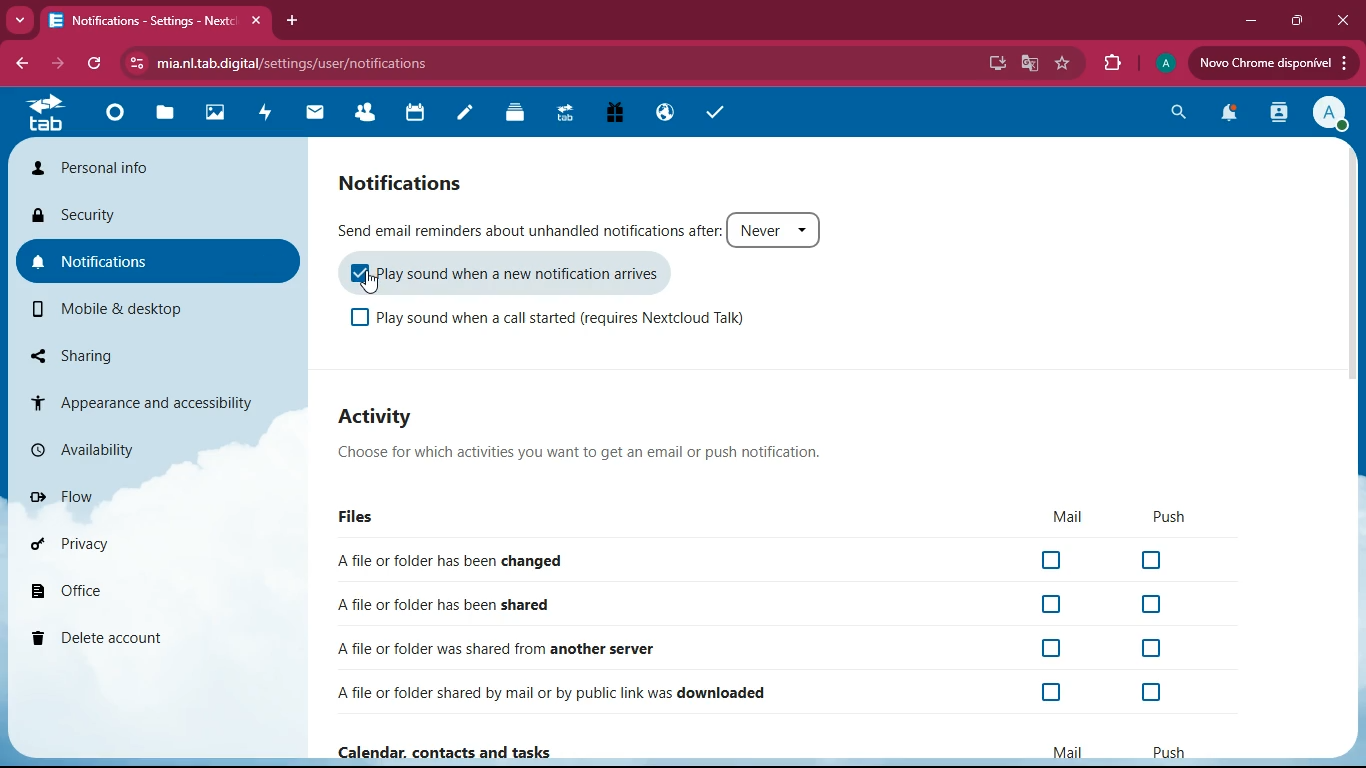 The height and width of the screenshot is (768, 1366). What do you see at coordinates (608, 113) in the screenshot?
I see `gift` at bounding box center [608, 113].